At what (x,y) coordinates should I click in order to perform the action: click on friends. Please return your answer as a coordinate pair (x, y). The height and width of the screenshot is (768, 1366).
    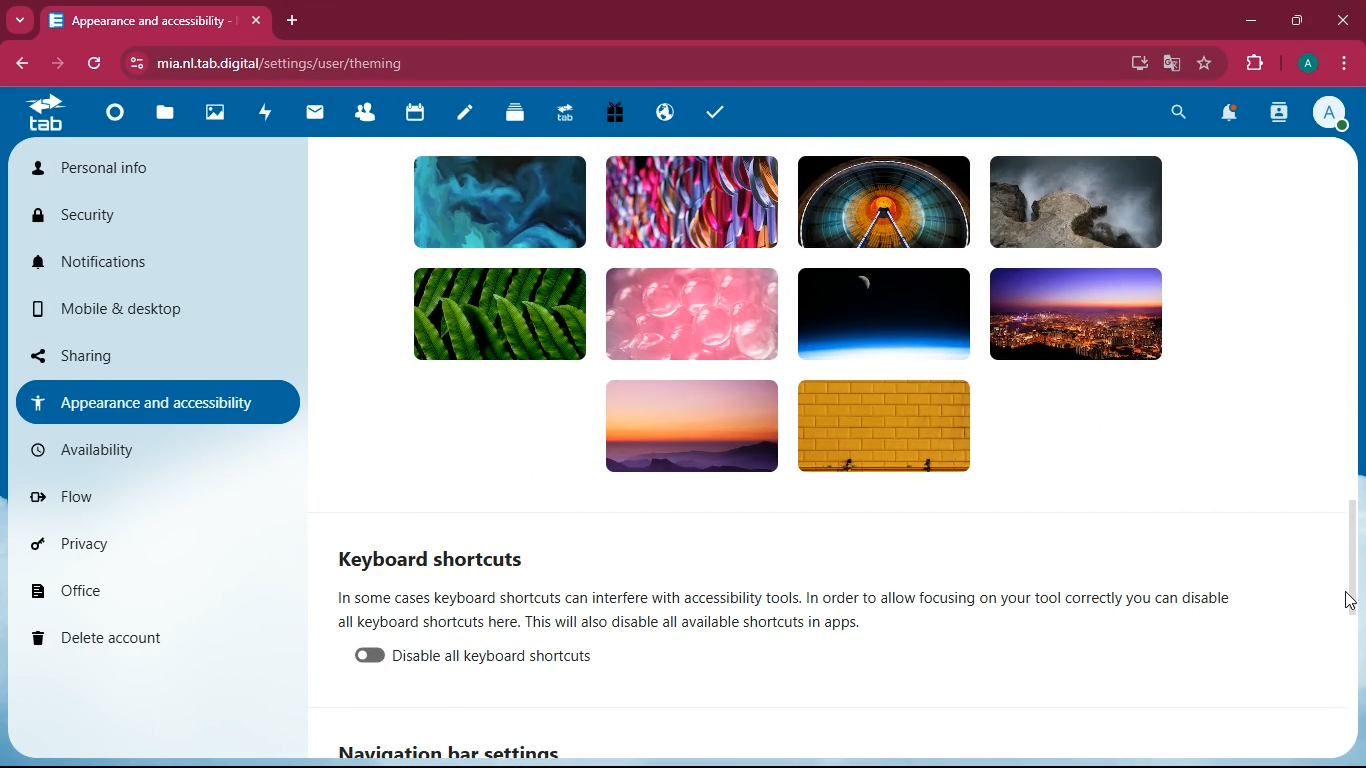
    Looking at the image, I should click on (363, 116).